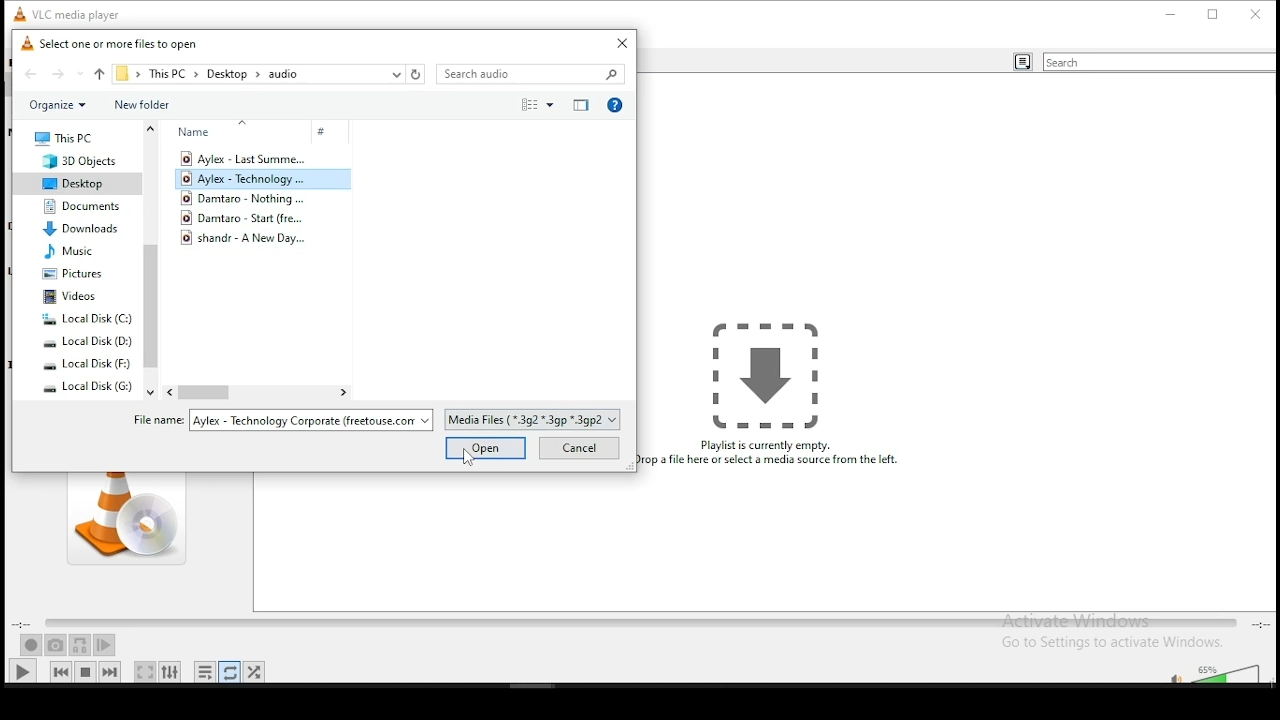  Describe the element at coordinates (284, 75) in the screenshot. I see `audio` at that location.